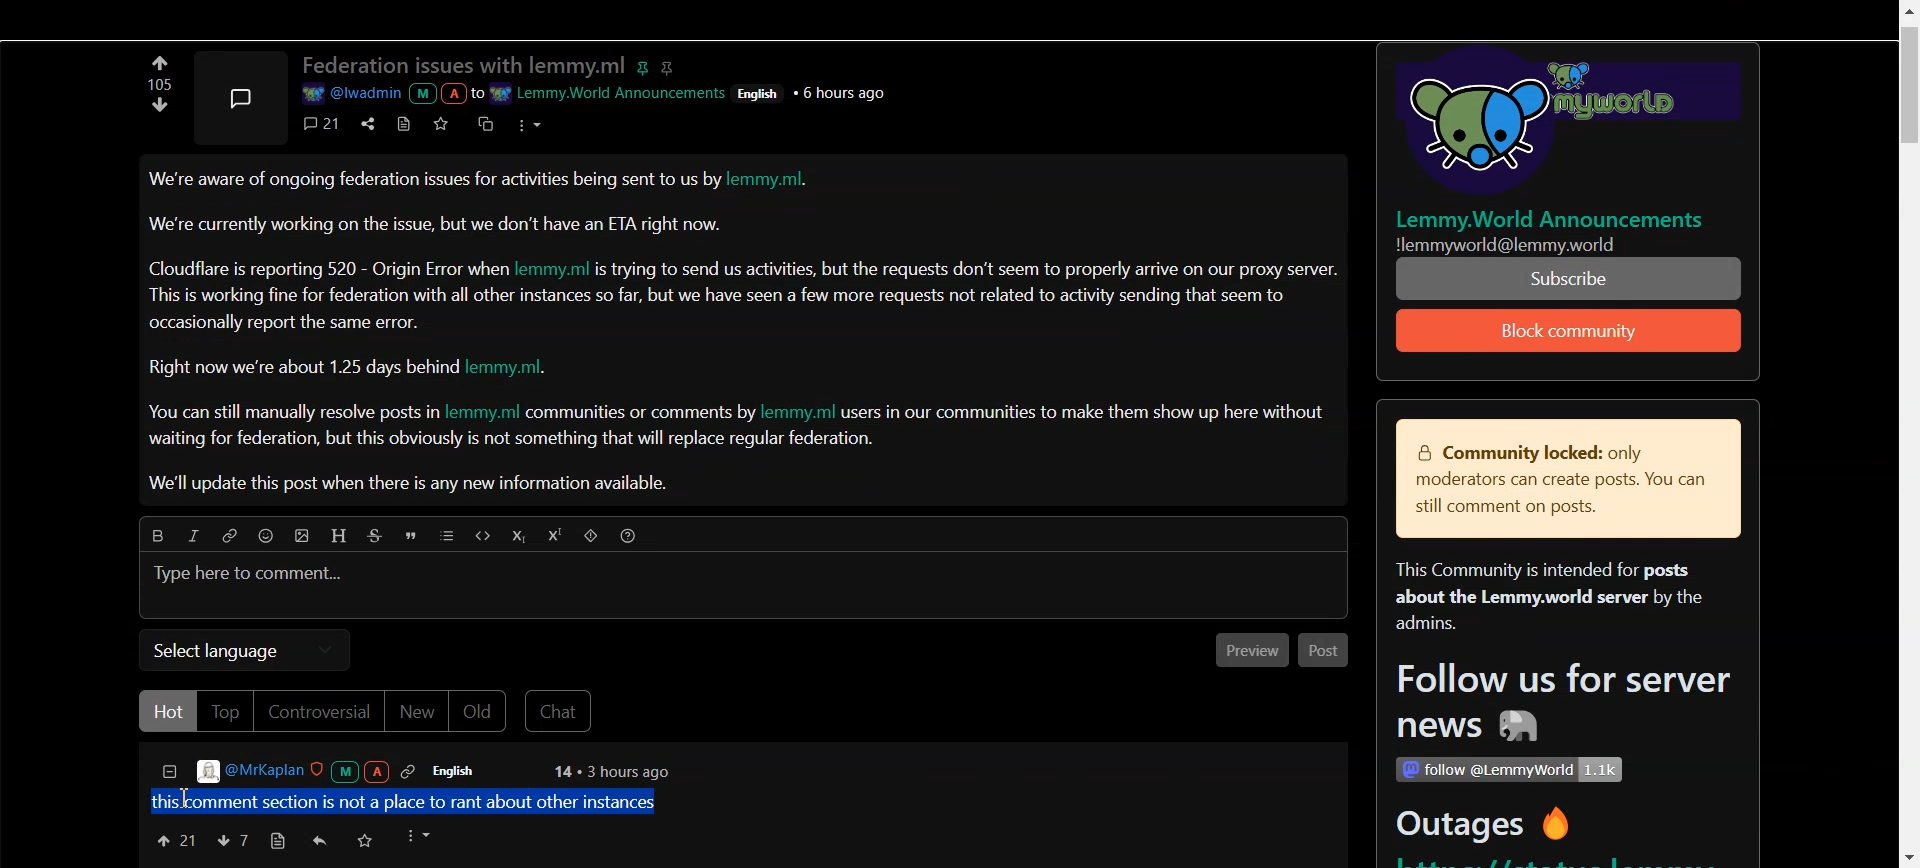  What do you see at coordinates (244, 650) in the screenshot?
I see `Select language` at bounding box center [244, 650].